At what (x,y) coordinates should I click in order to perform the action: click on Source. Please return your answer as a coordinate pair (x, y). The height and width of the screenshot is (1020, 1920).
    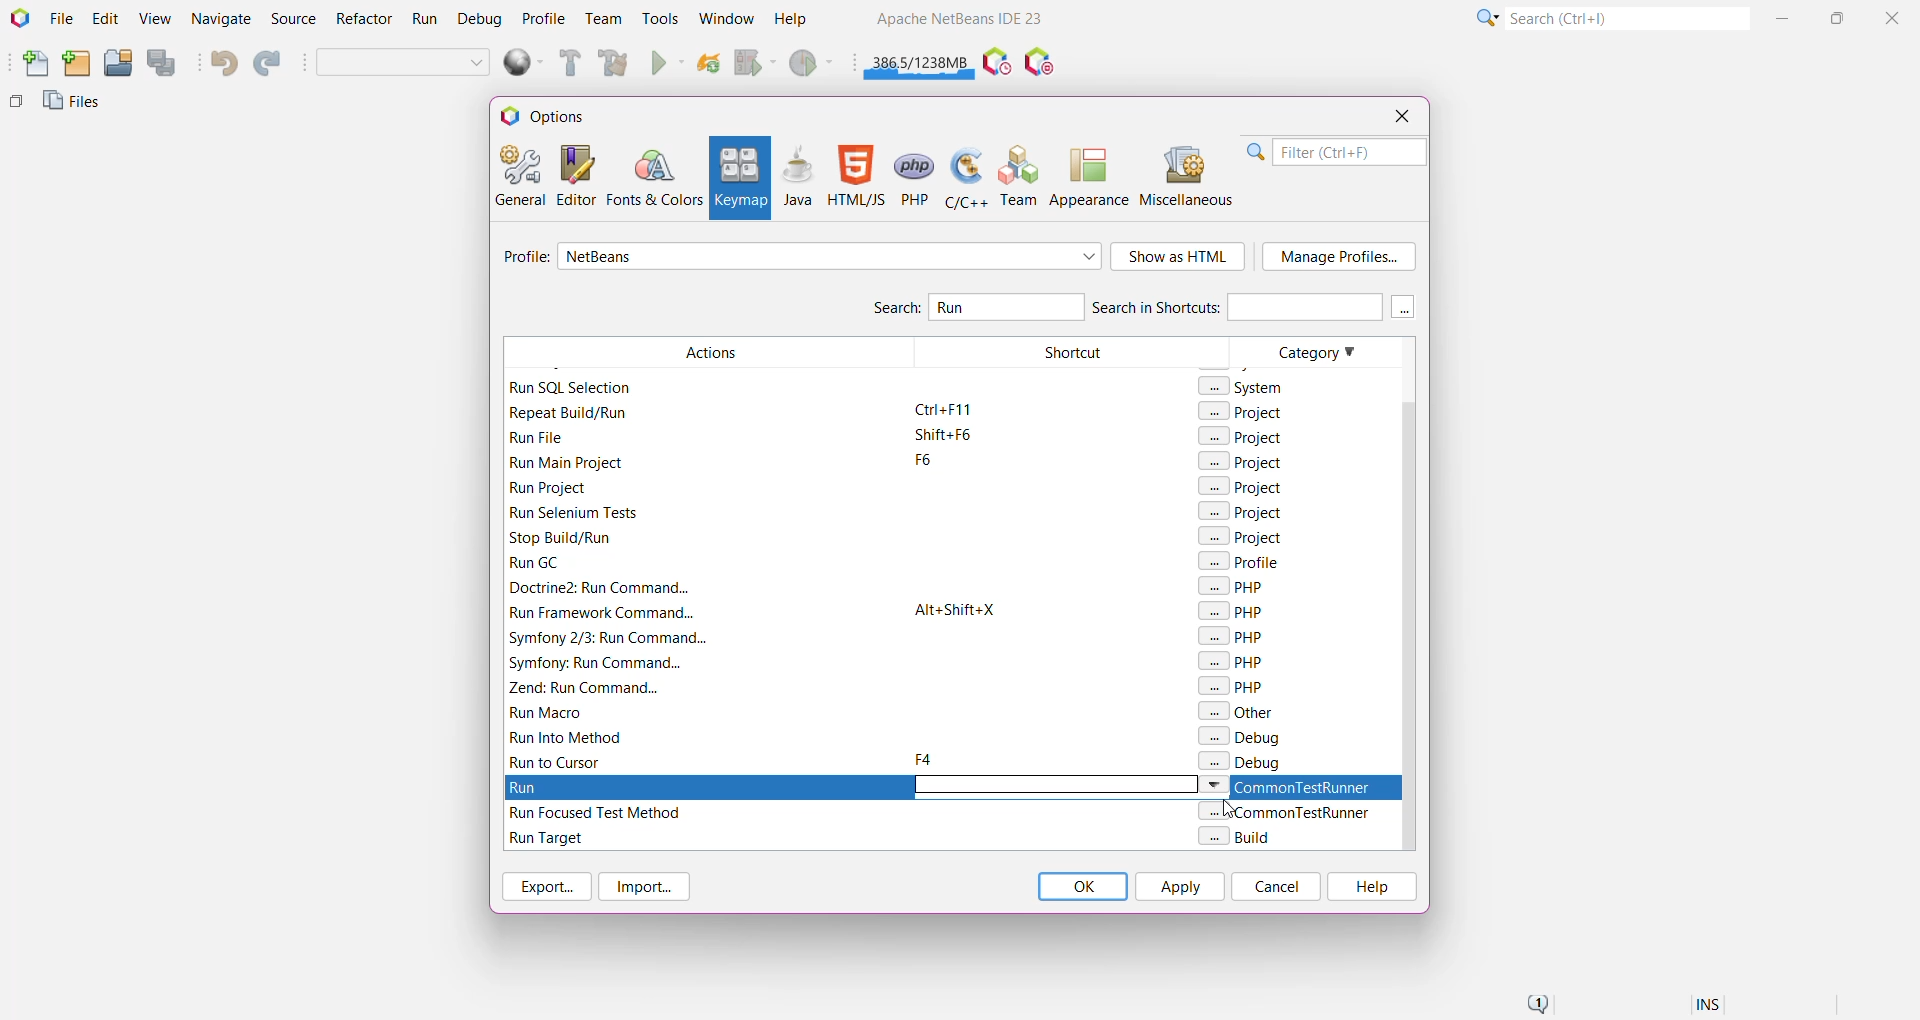
    Looking at the image, I should click on (296, 19).